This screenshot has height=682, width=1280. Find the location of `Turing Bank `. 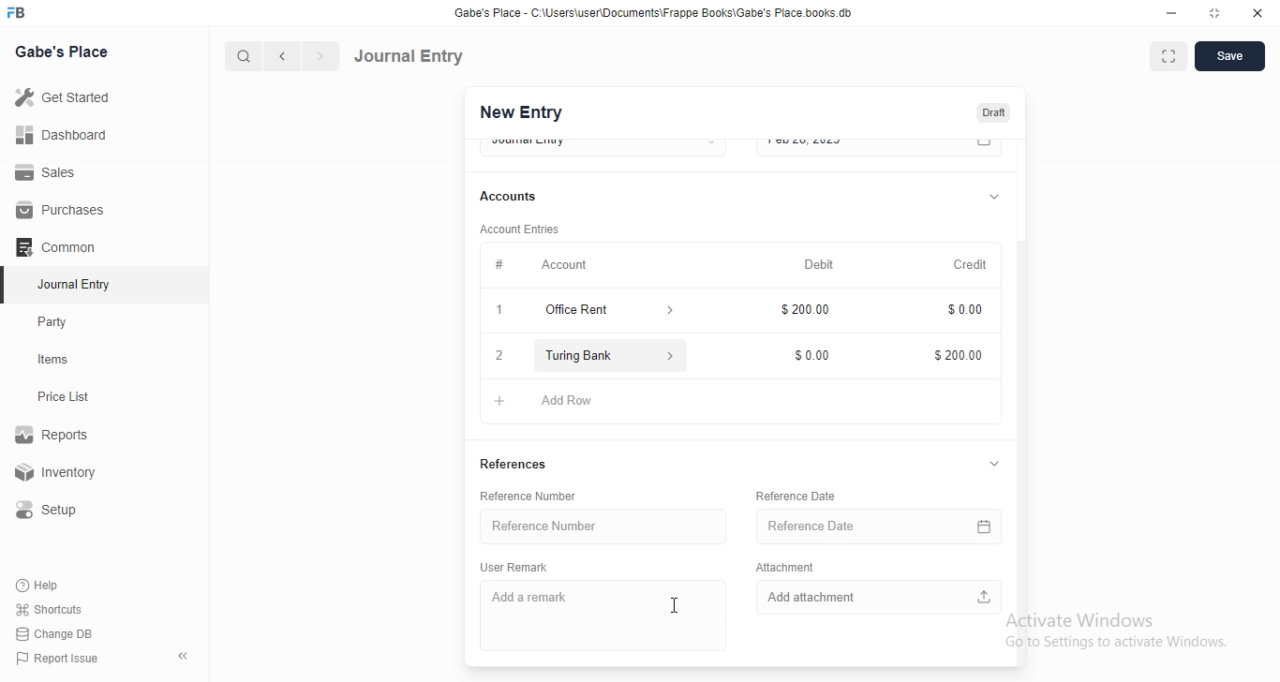

Turing Bank  is located at coordinates (608, 355).